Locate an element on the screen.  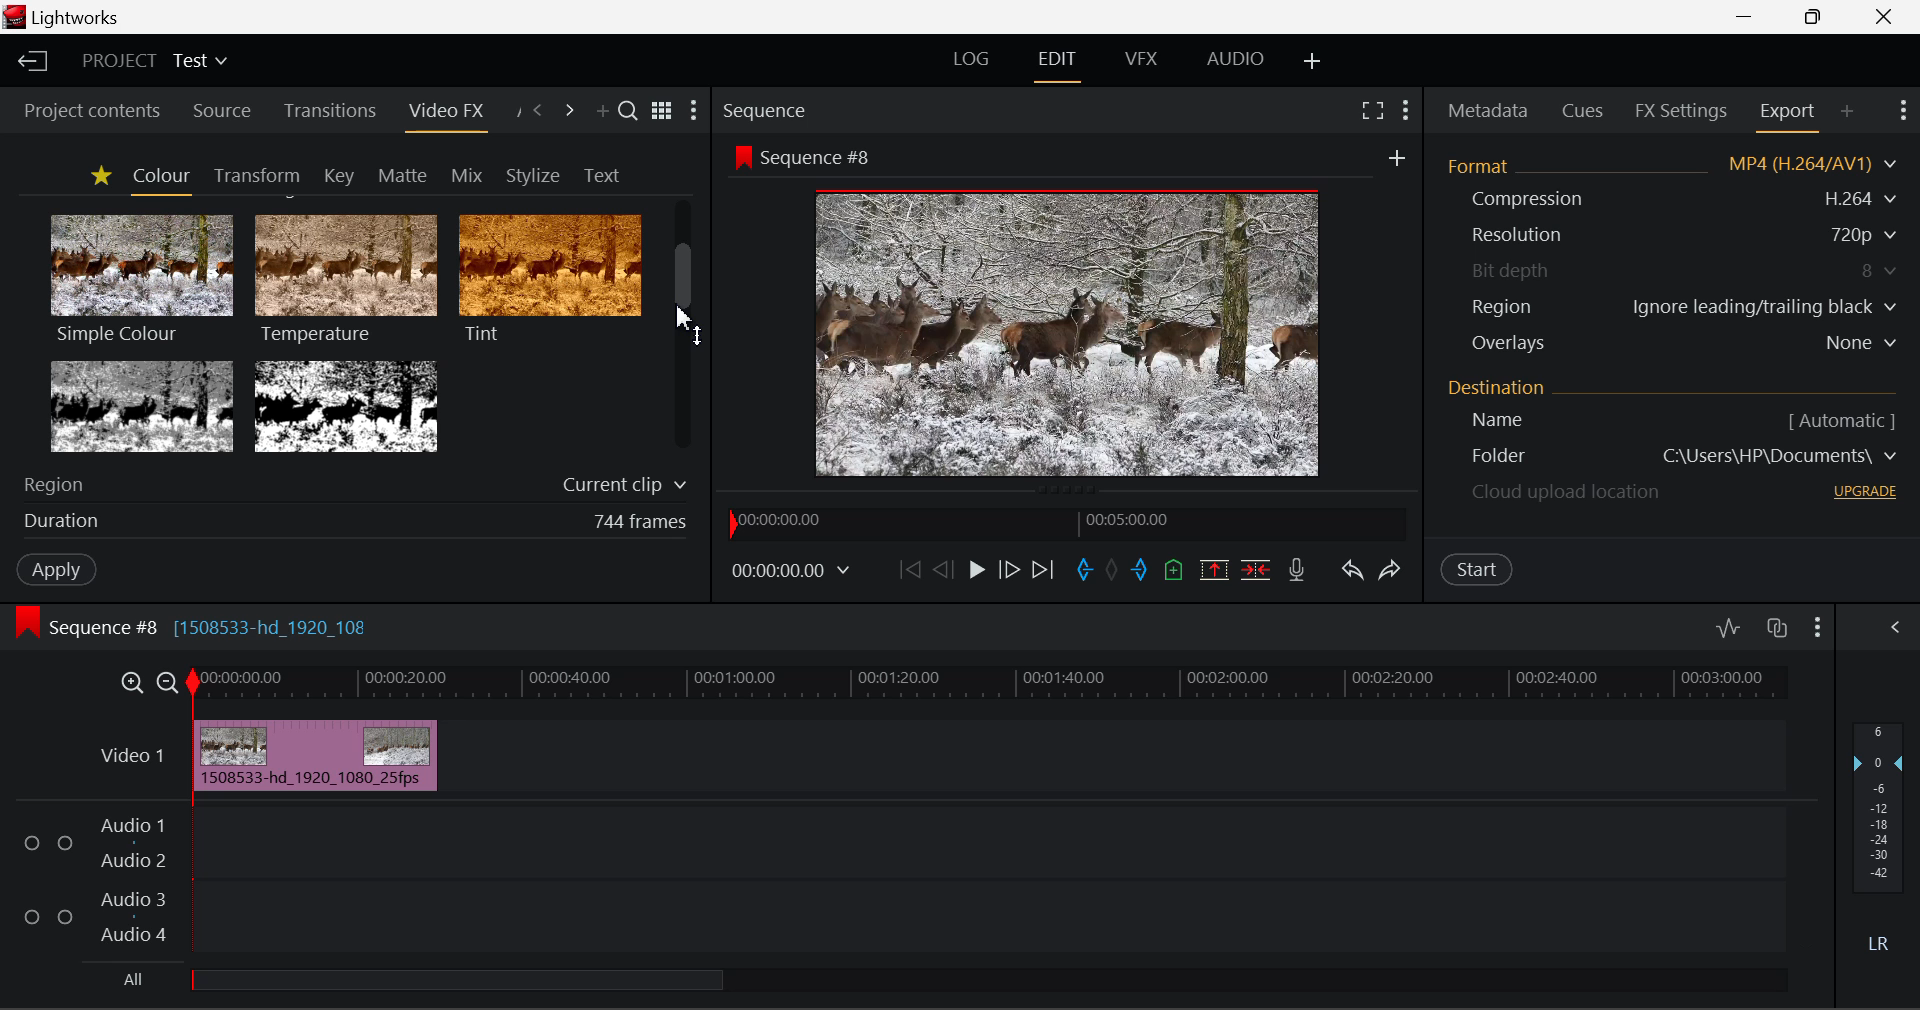
MP4 (H.264/AV1)  is located at coordinates (1802, 164).